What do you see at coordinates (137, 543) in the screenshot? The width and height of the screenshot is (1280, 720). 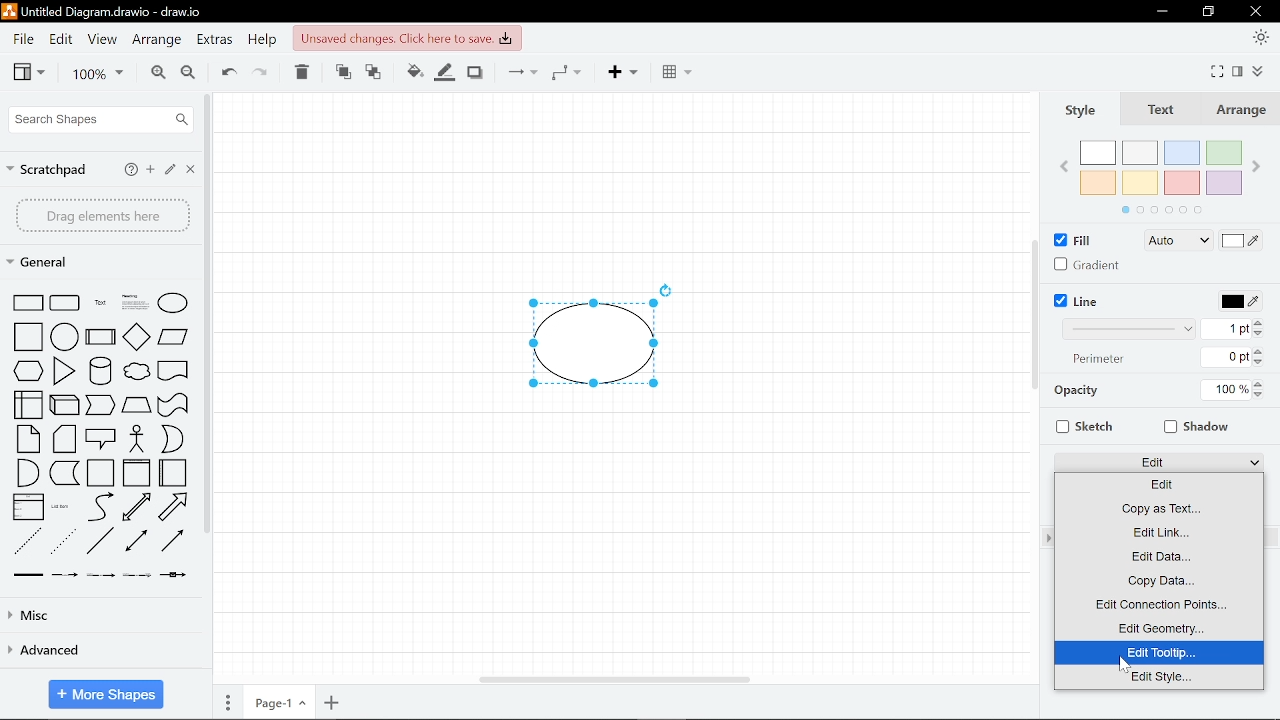 I see `bidirectional connector` at bounding box center [137, 543].